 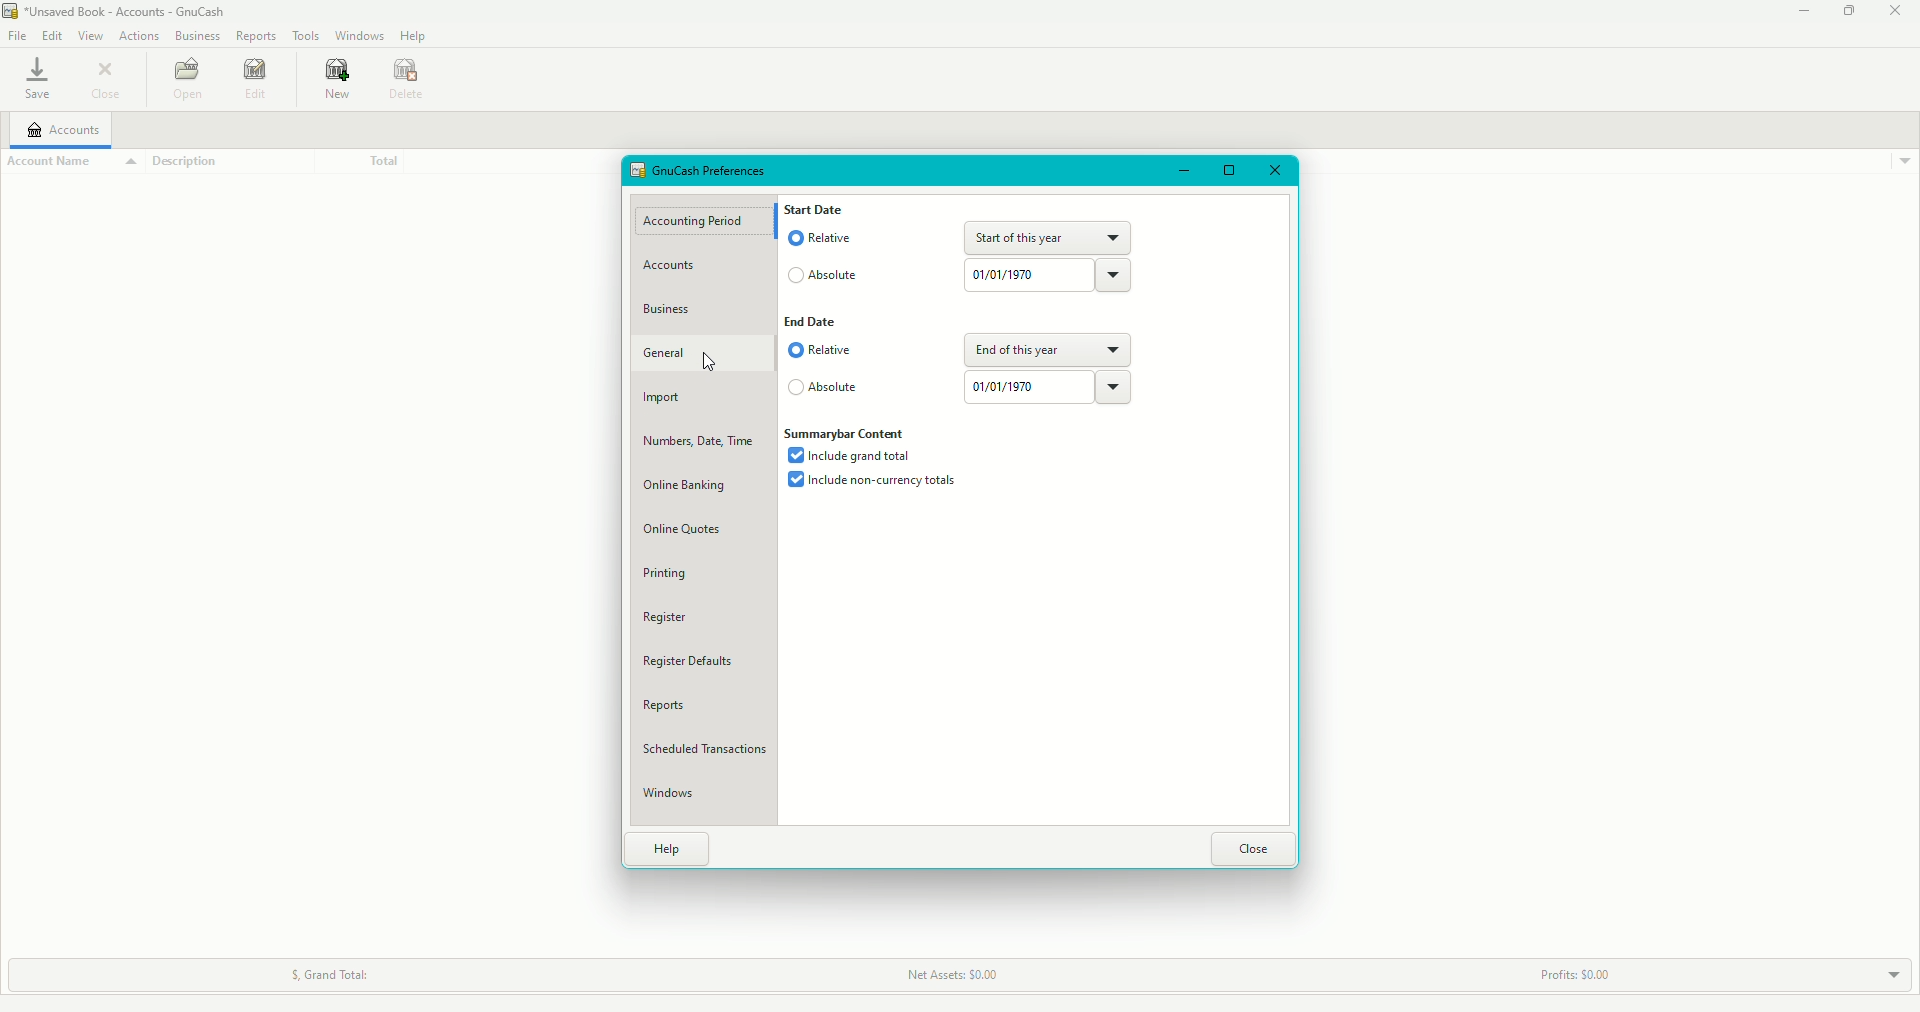 What do you see at coordinates (687, 486) in the screenshot?
I see `Online banking` at bounding box center [687, 486].